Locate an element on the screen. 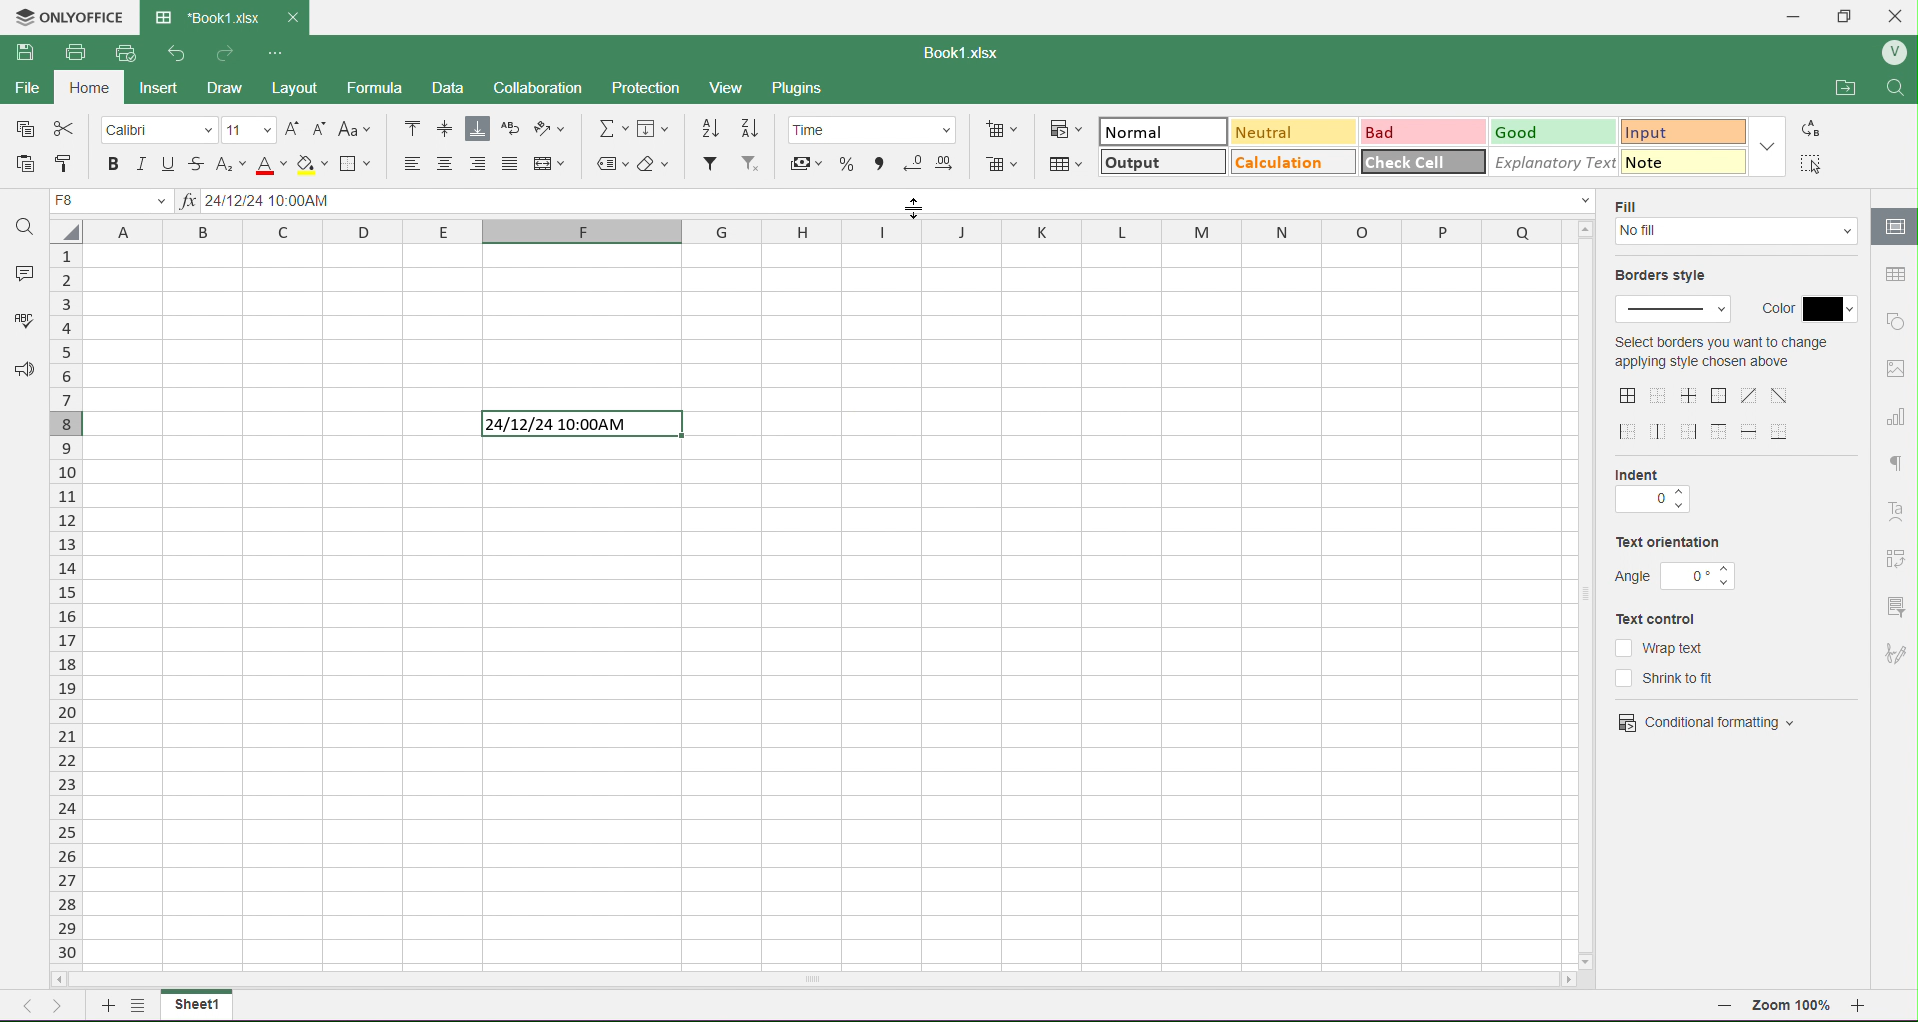 The height and width of the screenshot is (1022, 1918). borders style is located at coordinates (1668, 277).